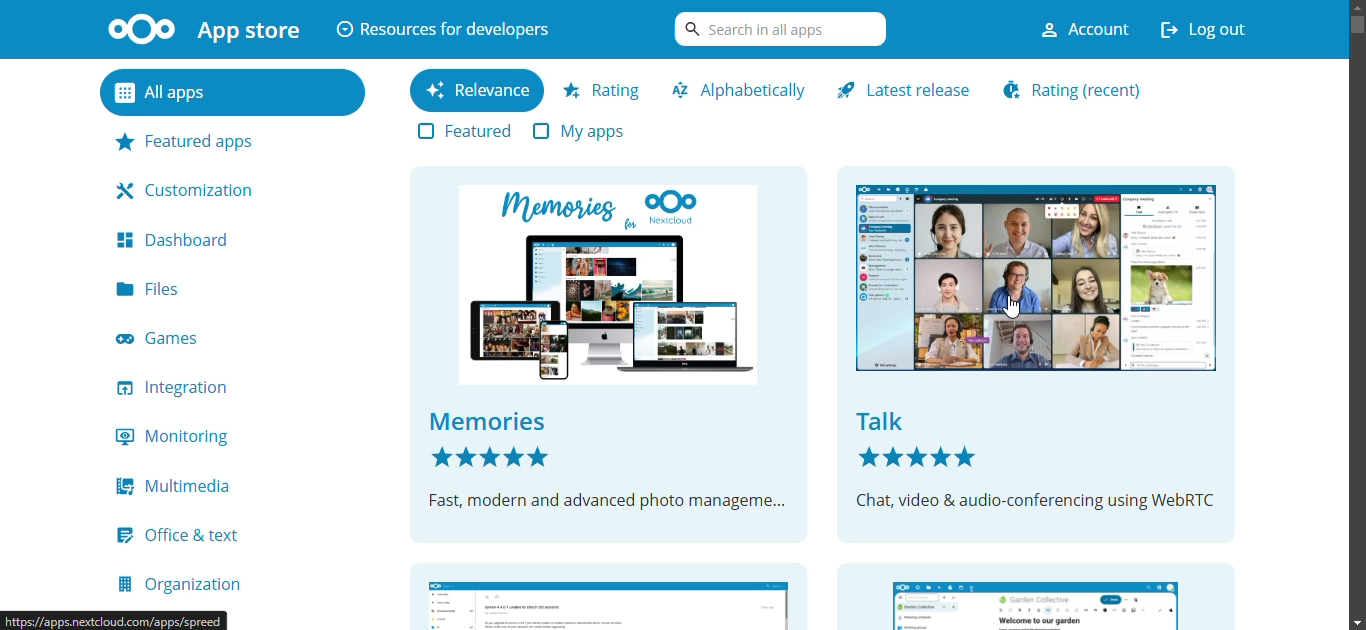 The width and height of the screenshot is (1366, 630). I want to click on relevance, so click(476, 90).